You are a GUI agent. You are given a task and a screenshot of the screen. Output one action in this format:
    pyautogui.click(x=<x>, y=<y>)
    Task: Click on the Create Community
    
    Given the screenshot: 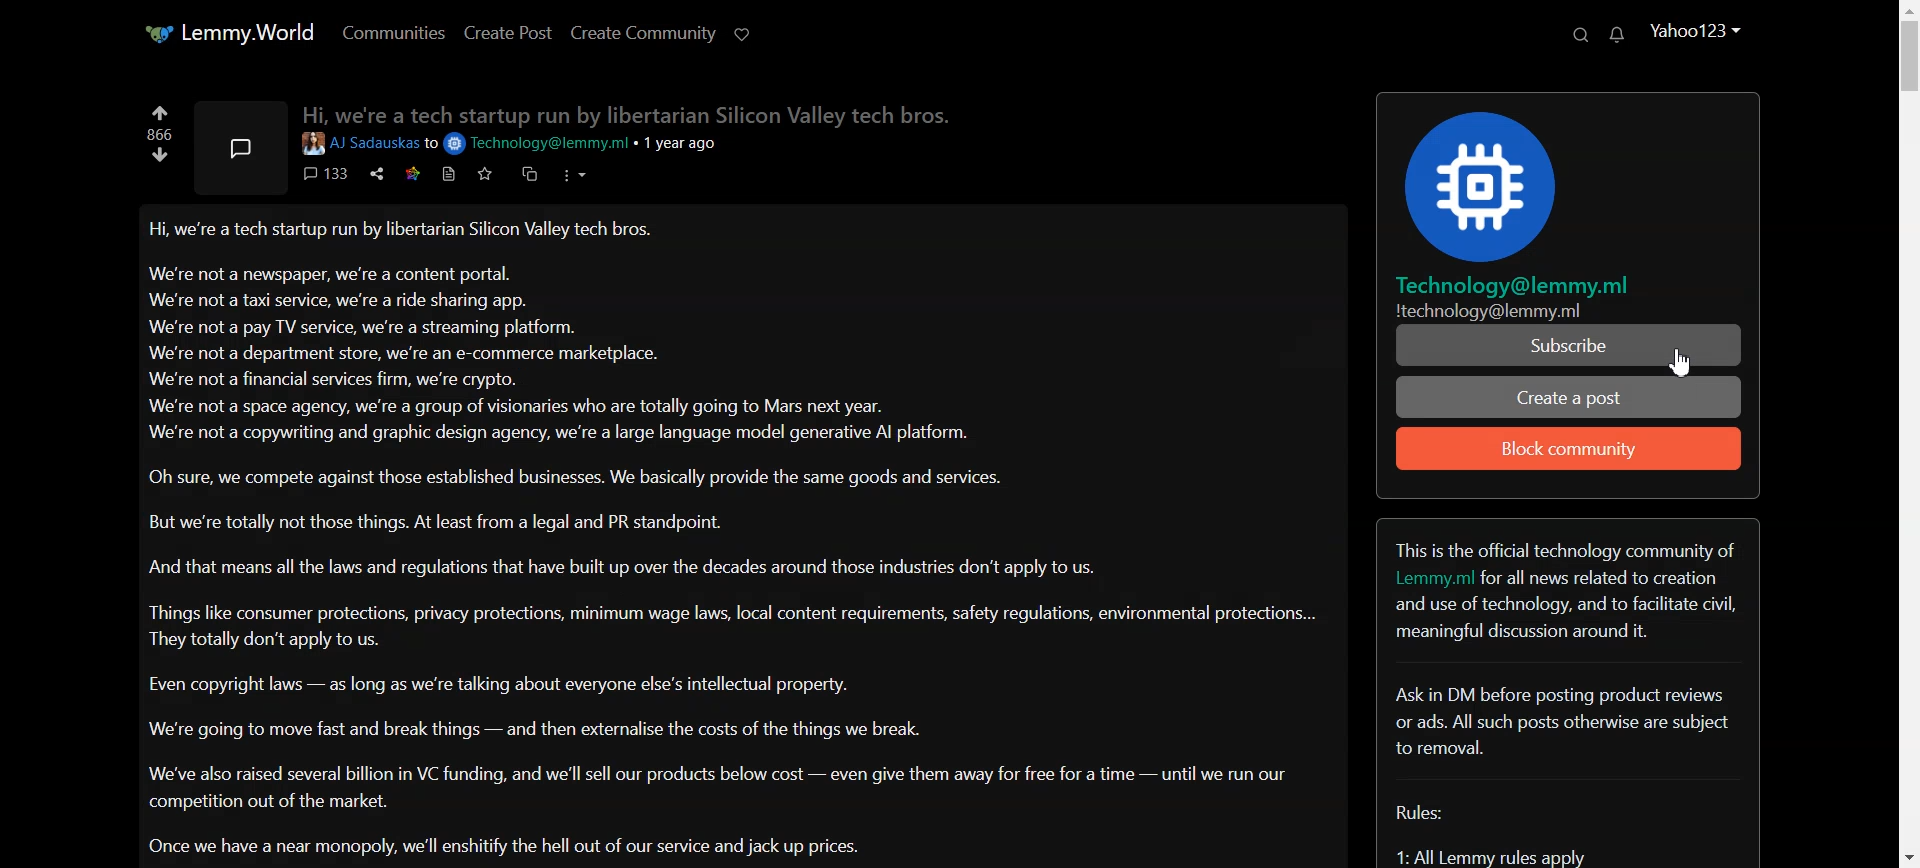 What is the action you would take?
    pyautogui.click(x=649, y=32)
    